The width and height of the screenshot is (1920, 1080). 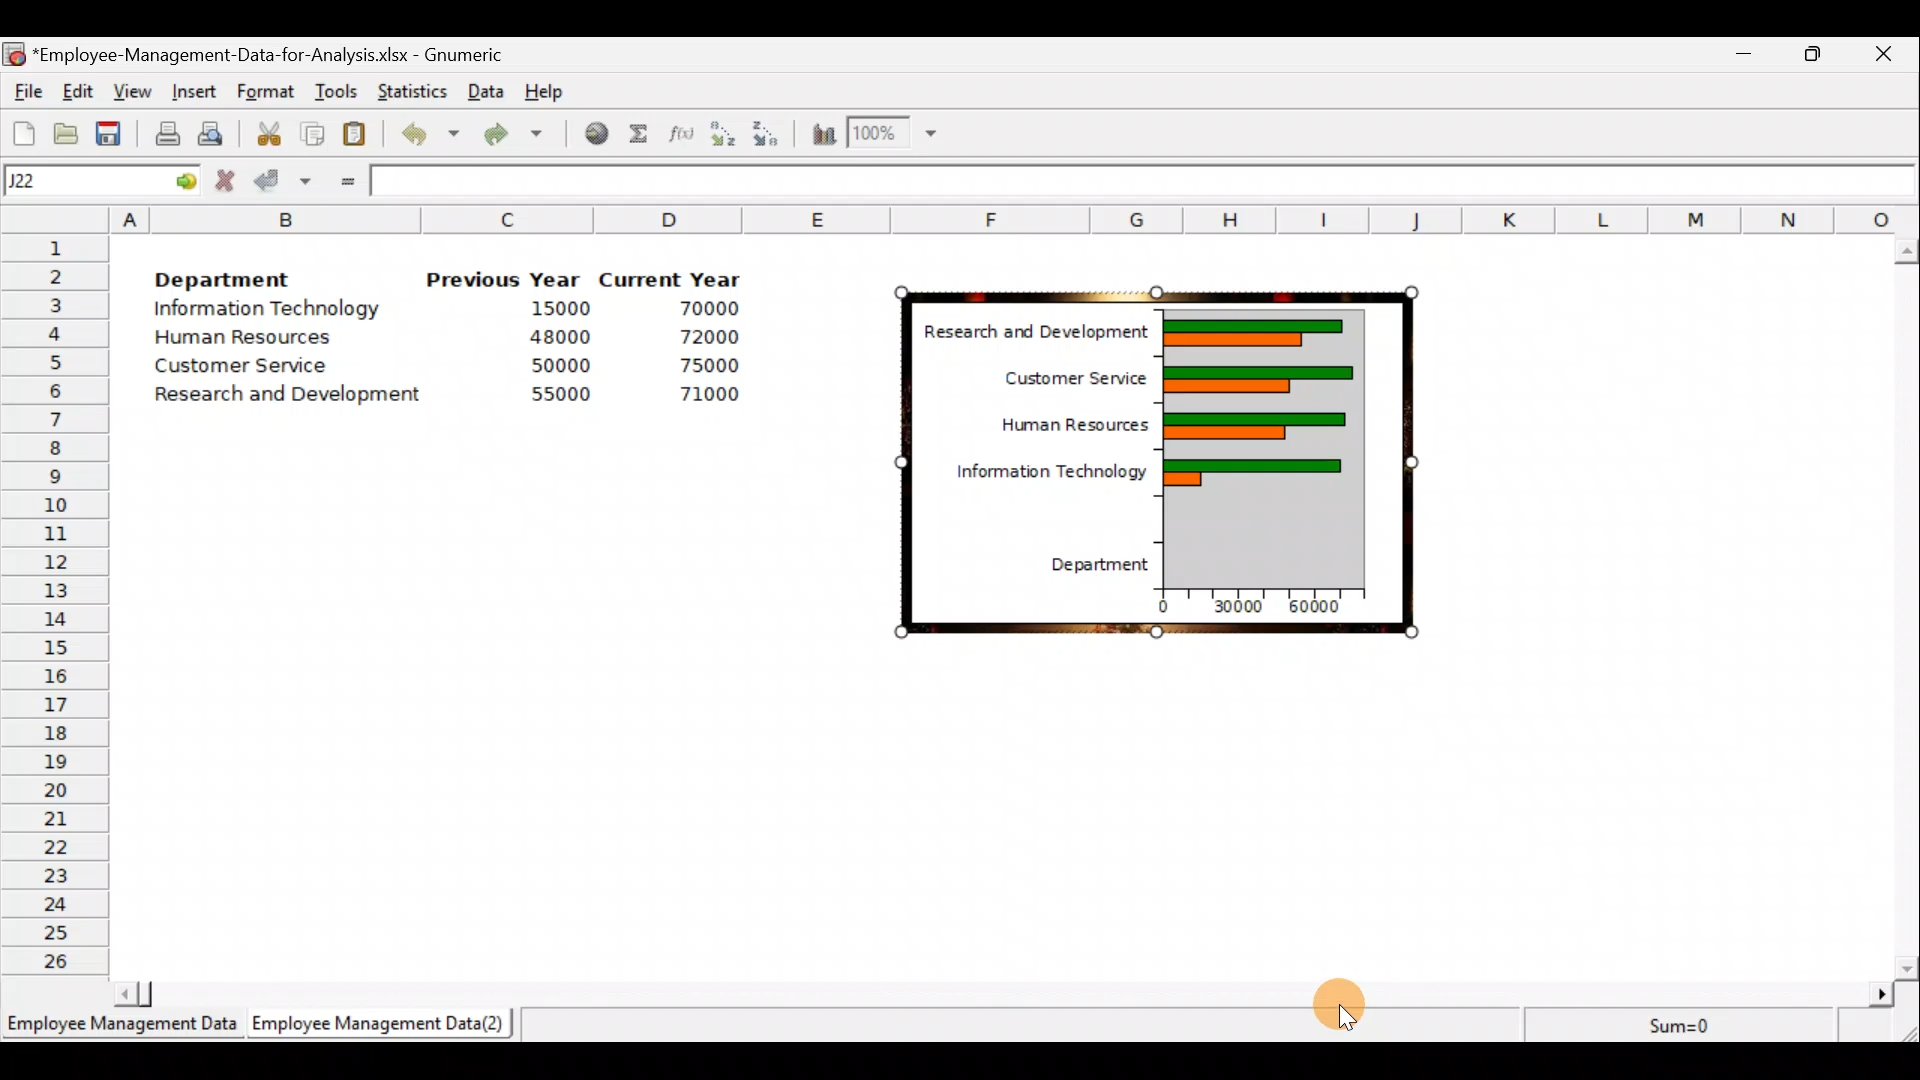 I want to click on Sort in descending order, so click(x=770, y=135).